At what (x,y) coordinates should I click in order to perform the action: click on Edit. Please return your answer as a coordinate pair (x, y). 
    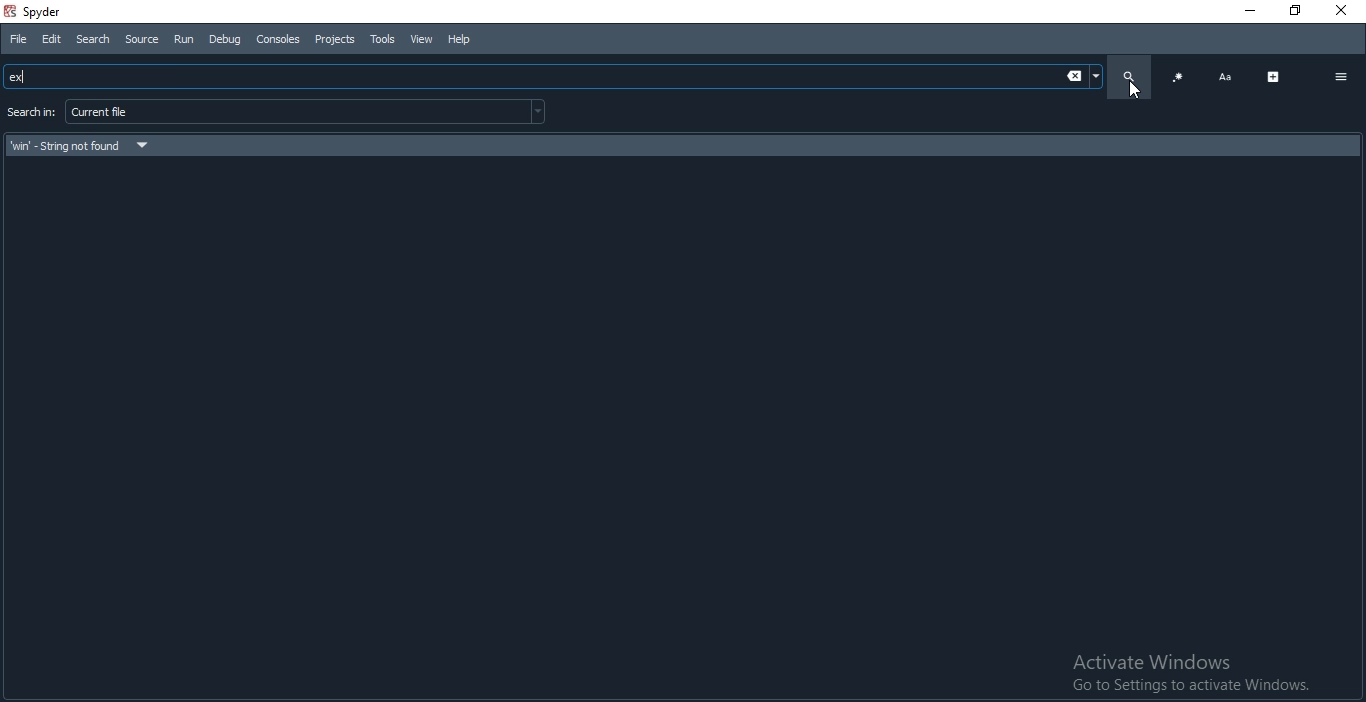
    Looking at the image, I should click on (50, 40).